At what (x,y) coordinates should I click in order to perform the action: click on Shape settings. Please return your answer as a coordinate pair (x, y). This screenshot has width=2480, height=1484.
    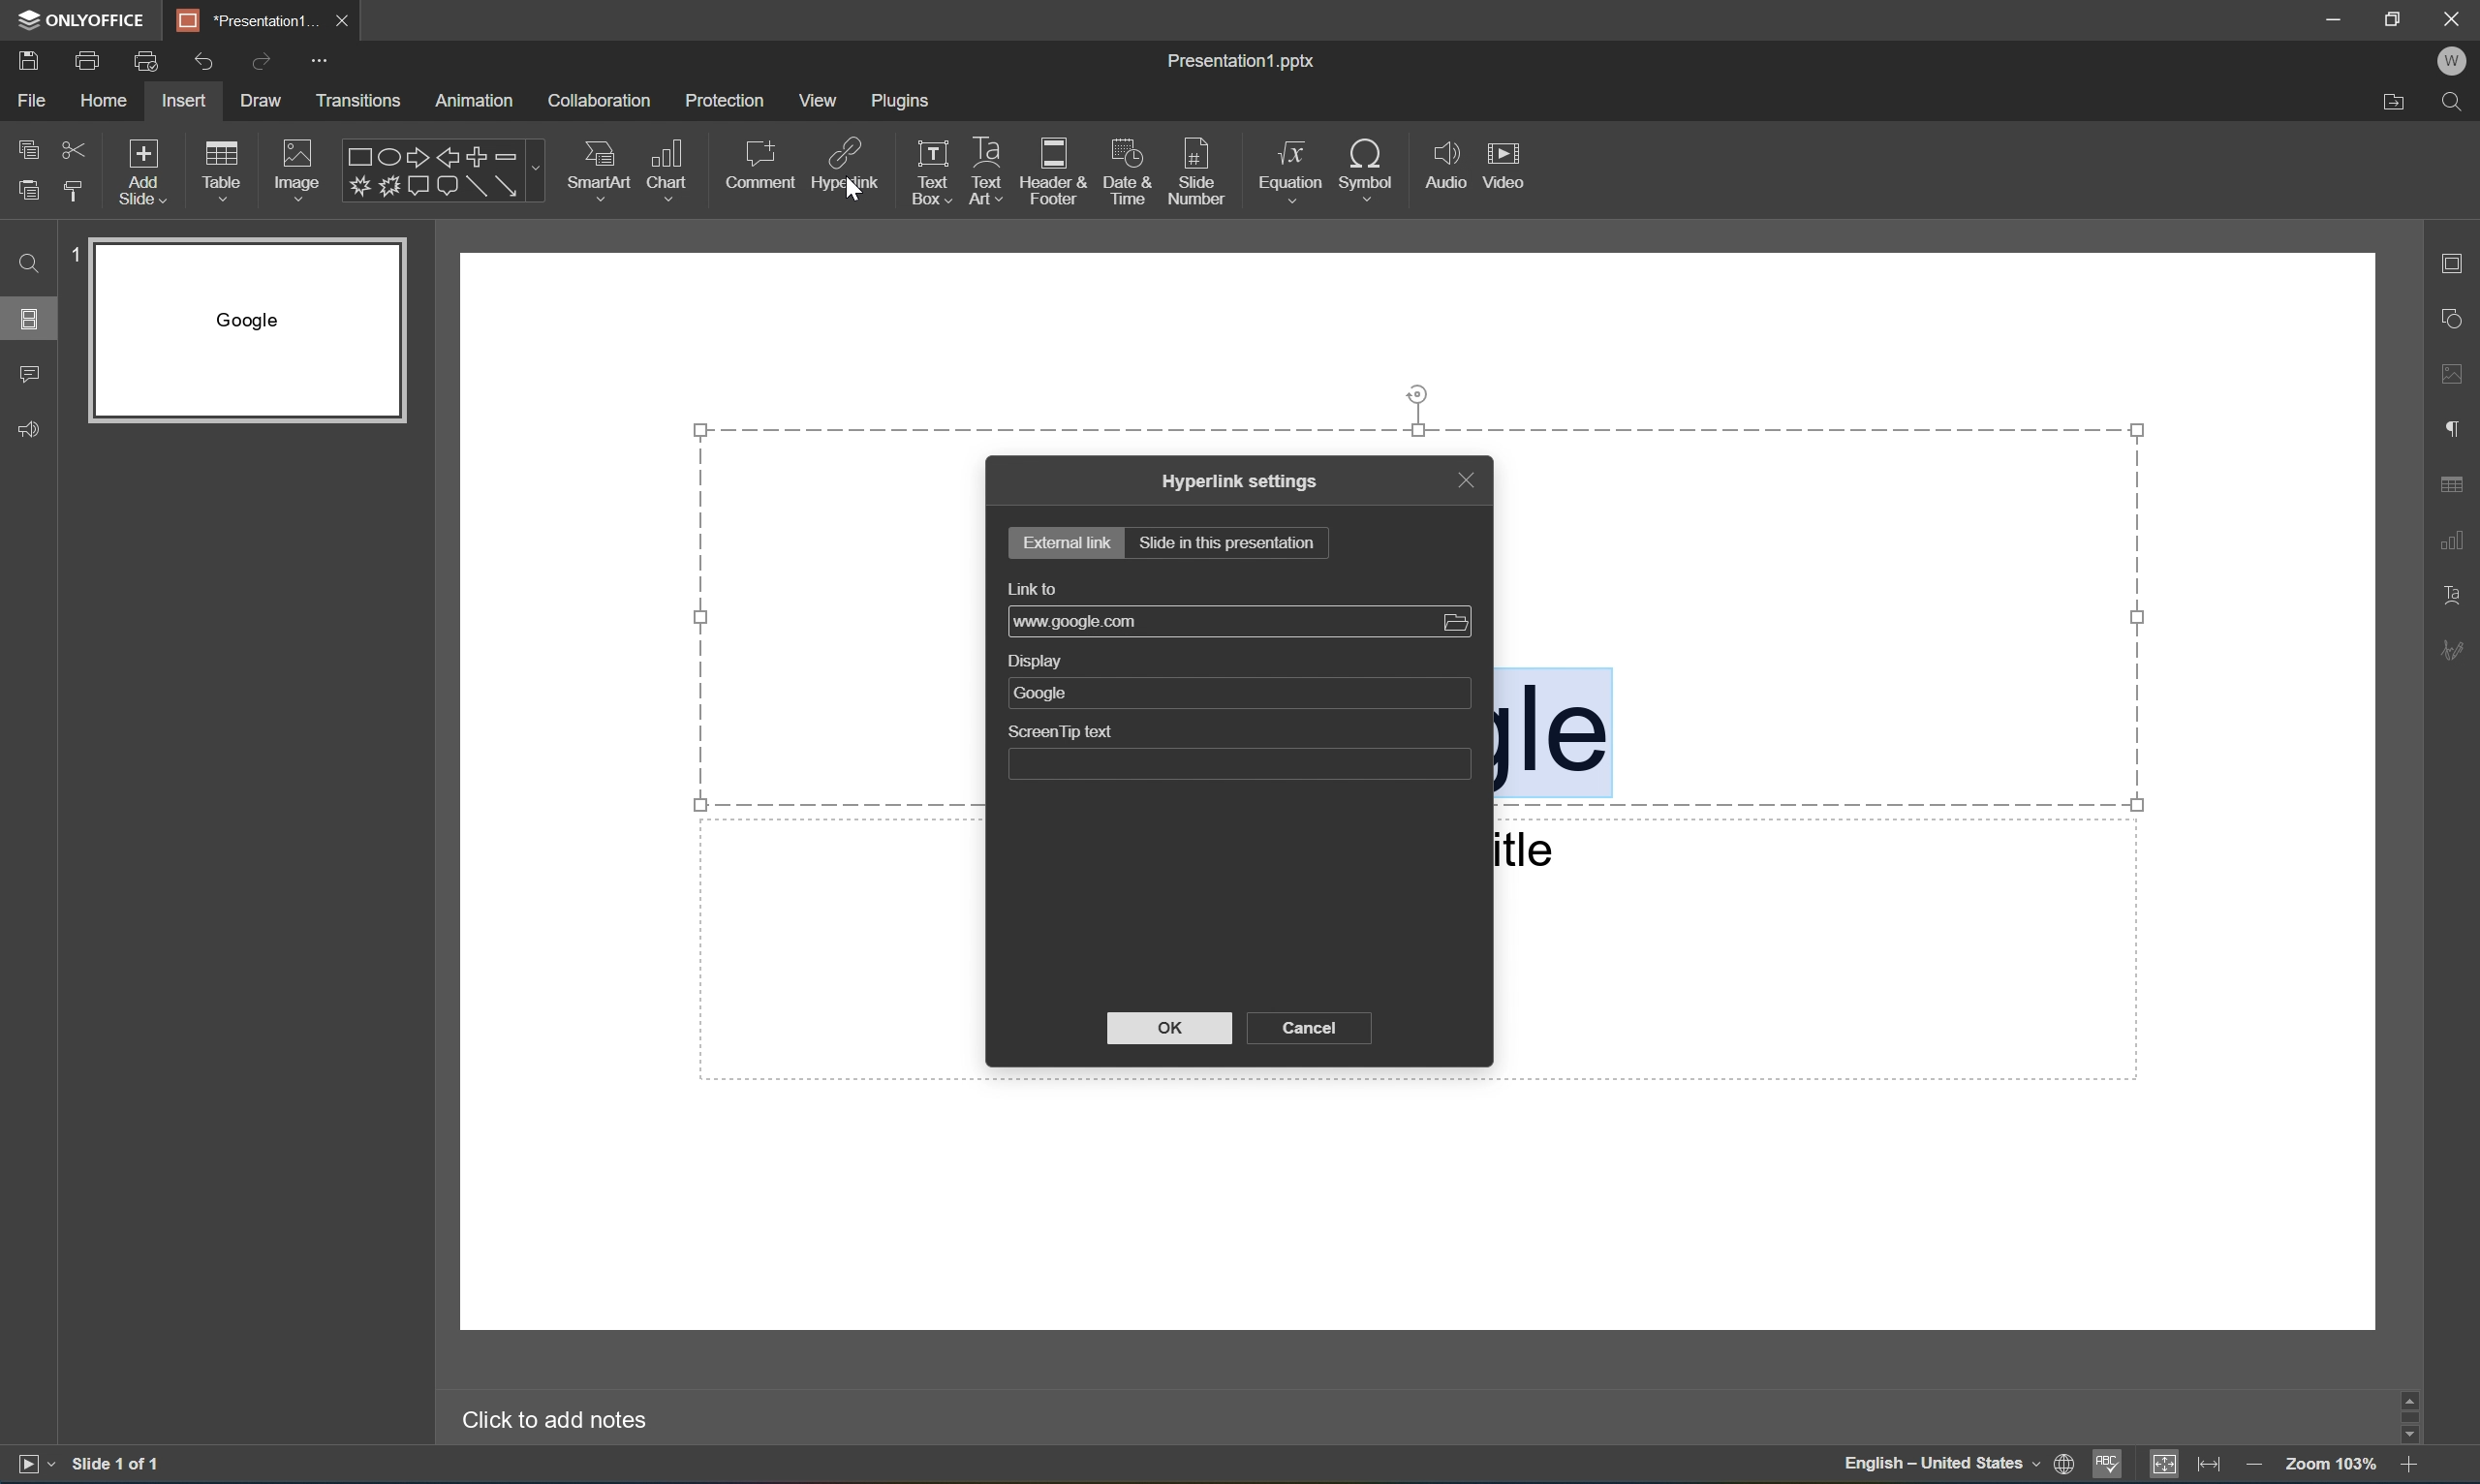
    Looking at the image, I should click on (2455, 319).